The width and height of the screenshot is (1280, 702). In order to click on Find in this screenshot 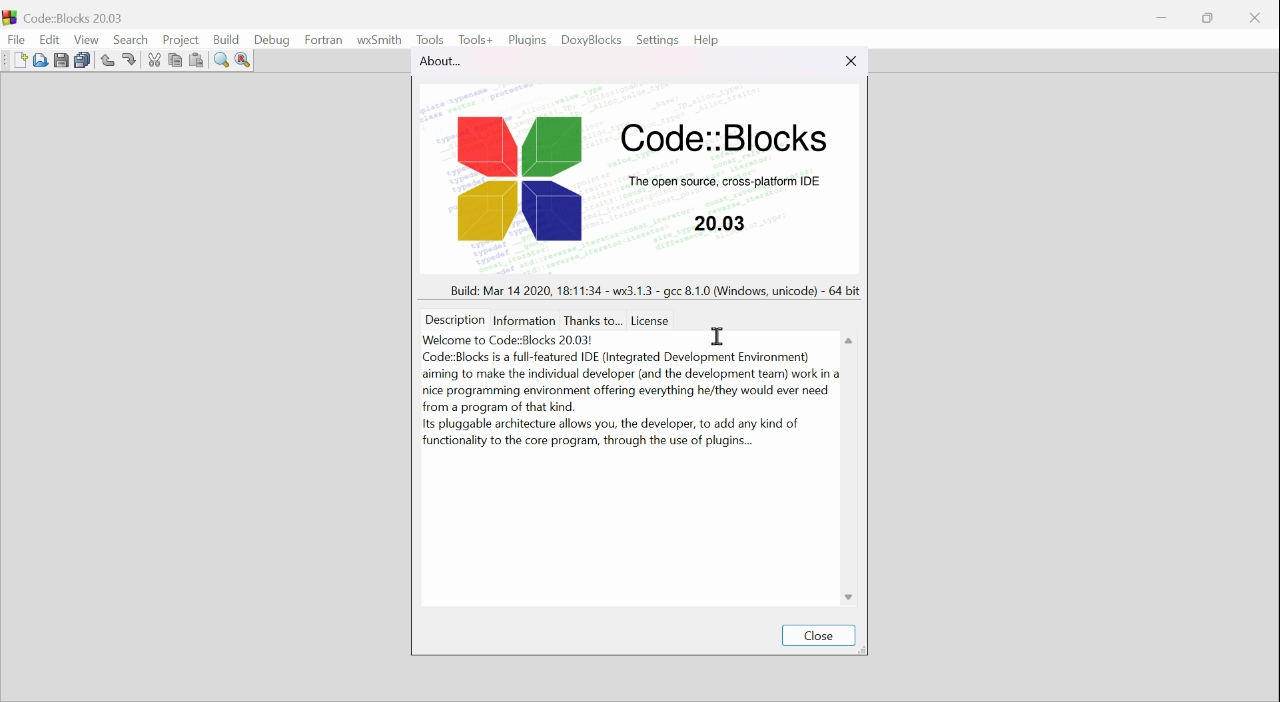, I will do `click(218, 60)`.